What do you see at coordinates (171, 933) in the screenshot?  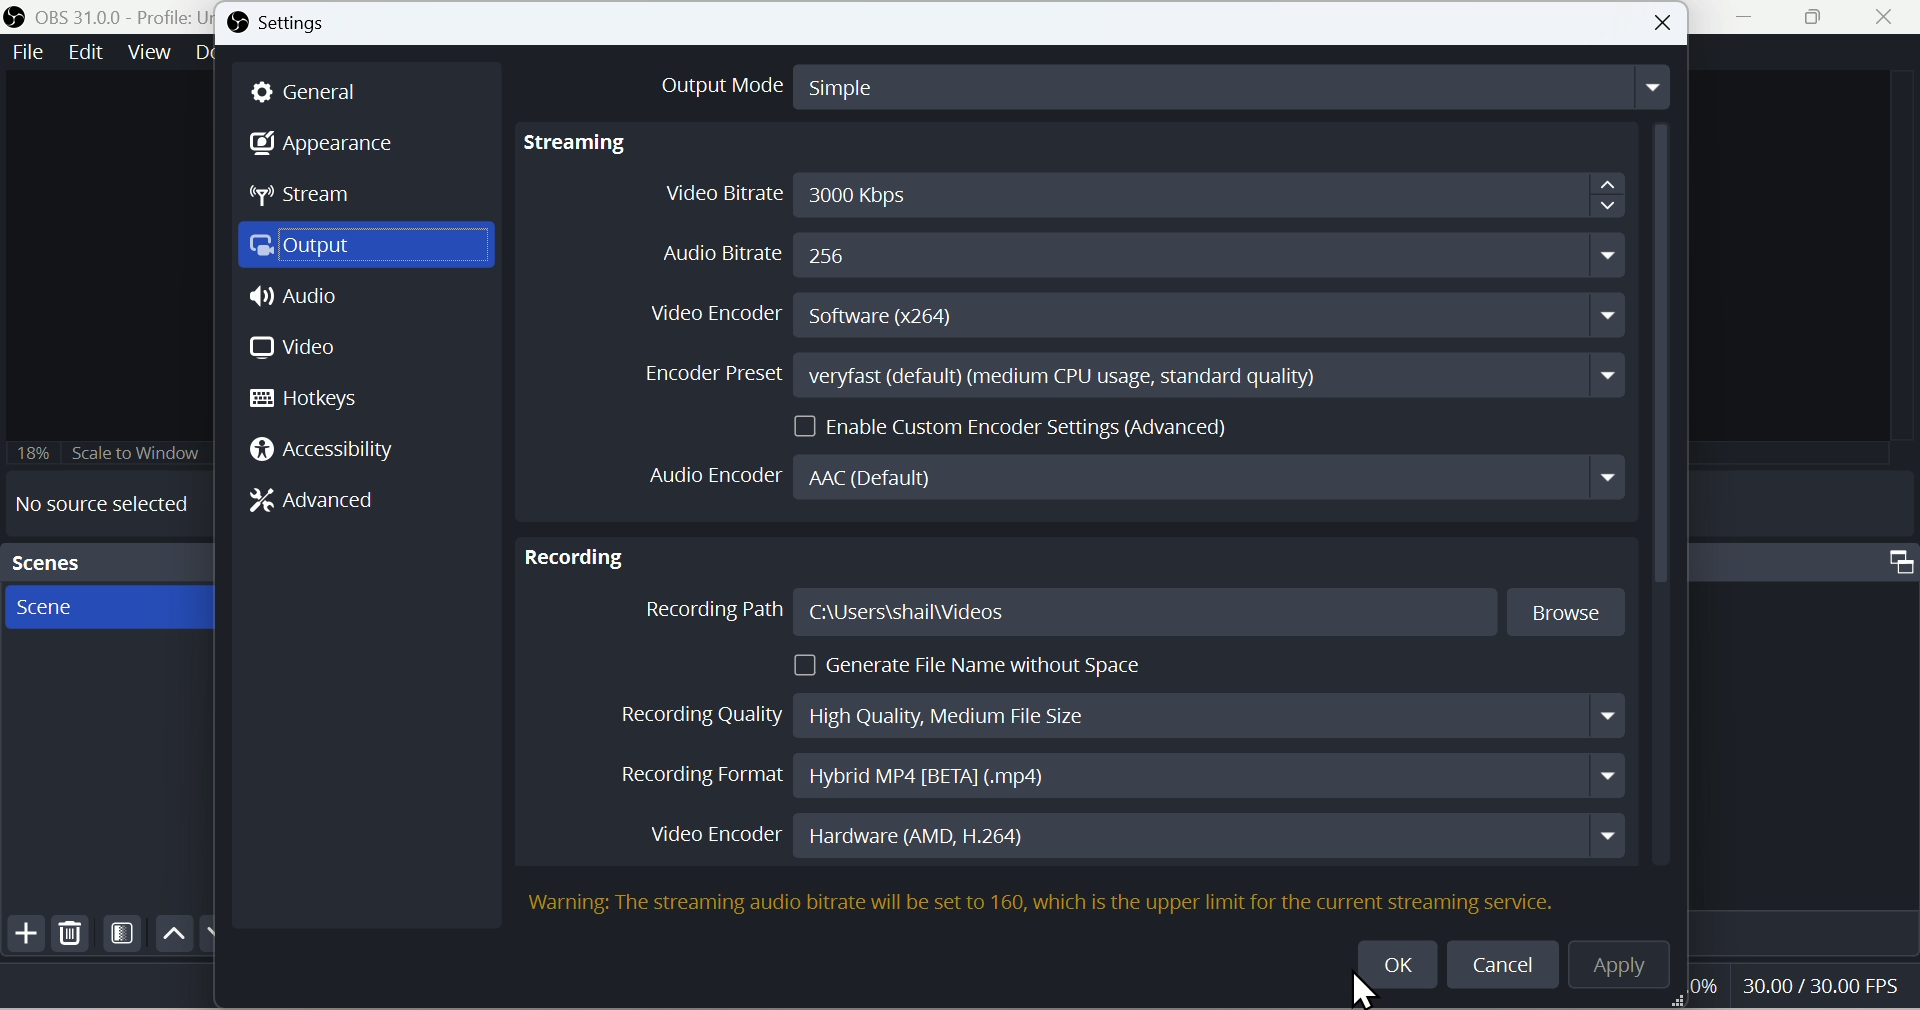 I see `up` at bounding box center [171, 933].